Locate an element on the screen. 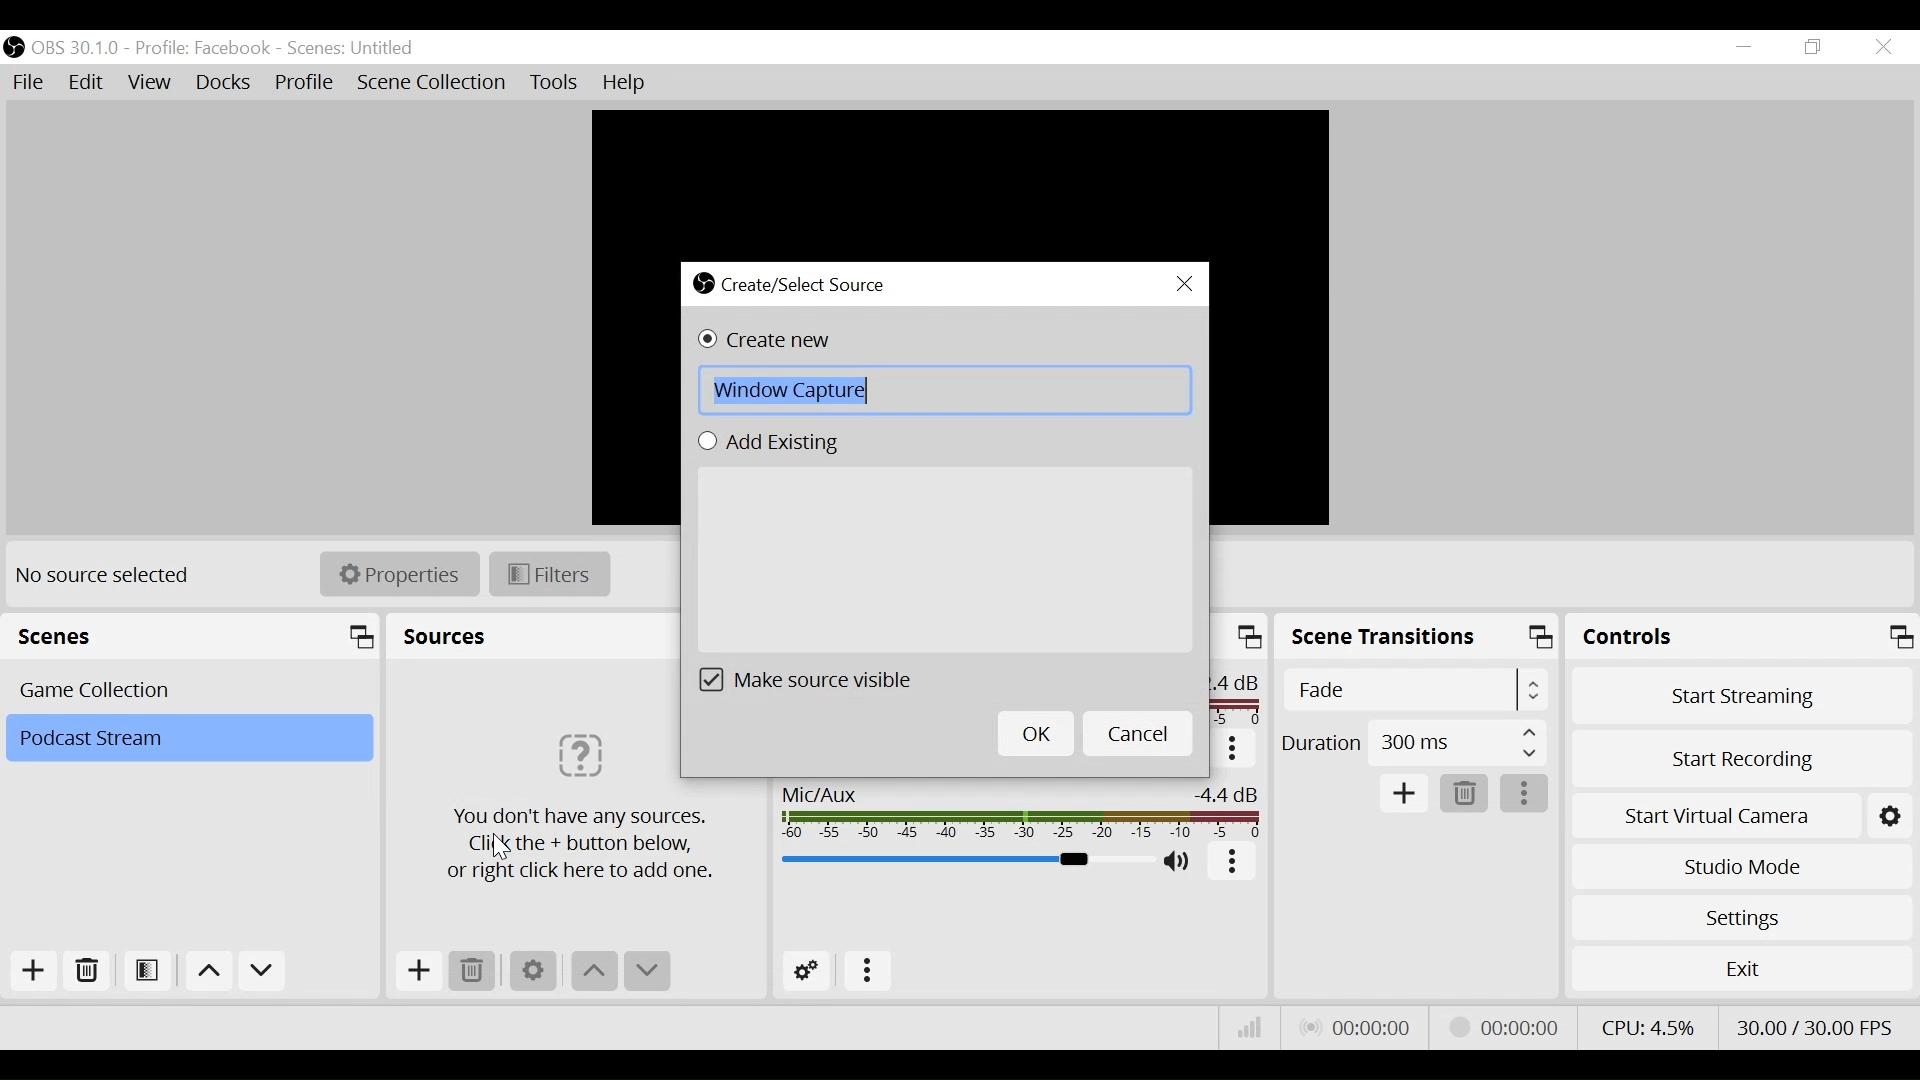  Mic/Aux is located at coordinates (1021, 812).